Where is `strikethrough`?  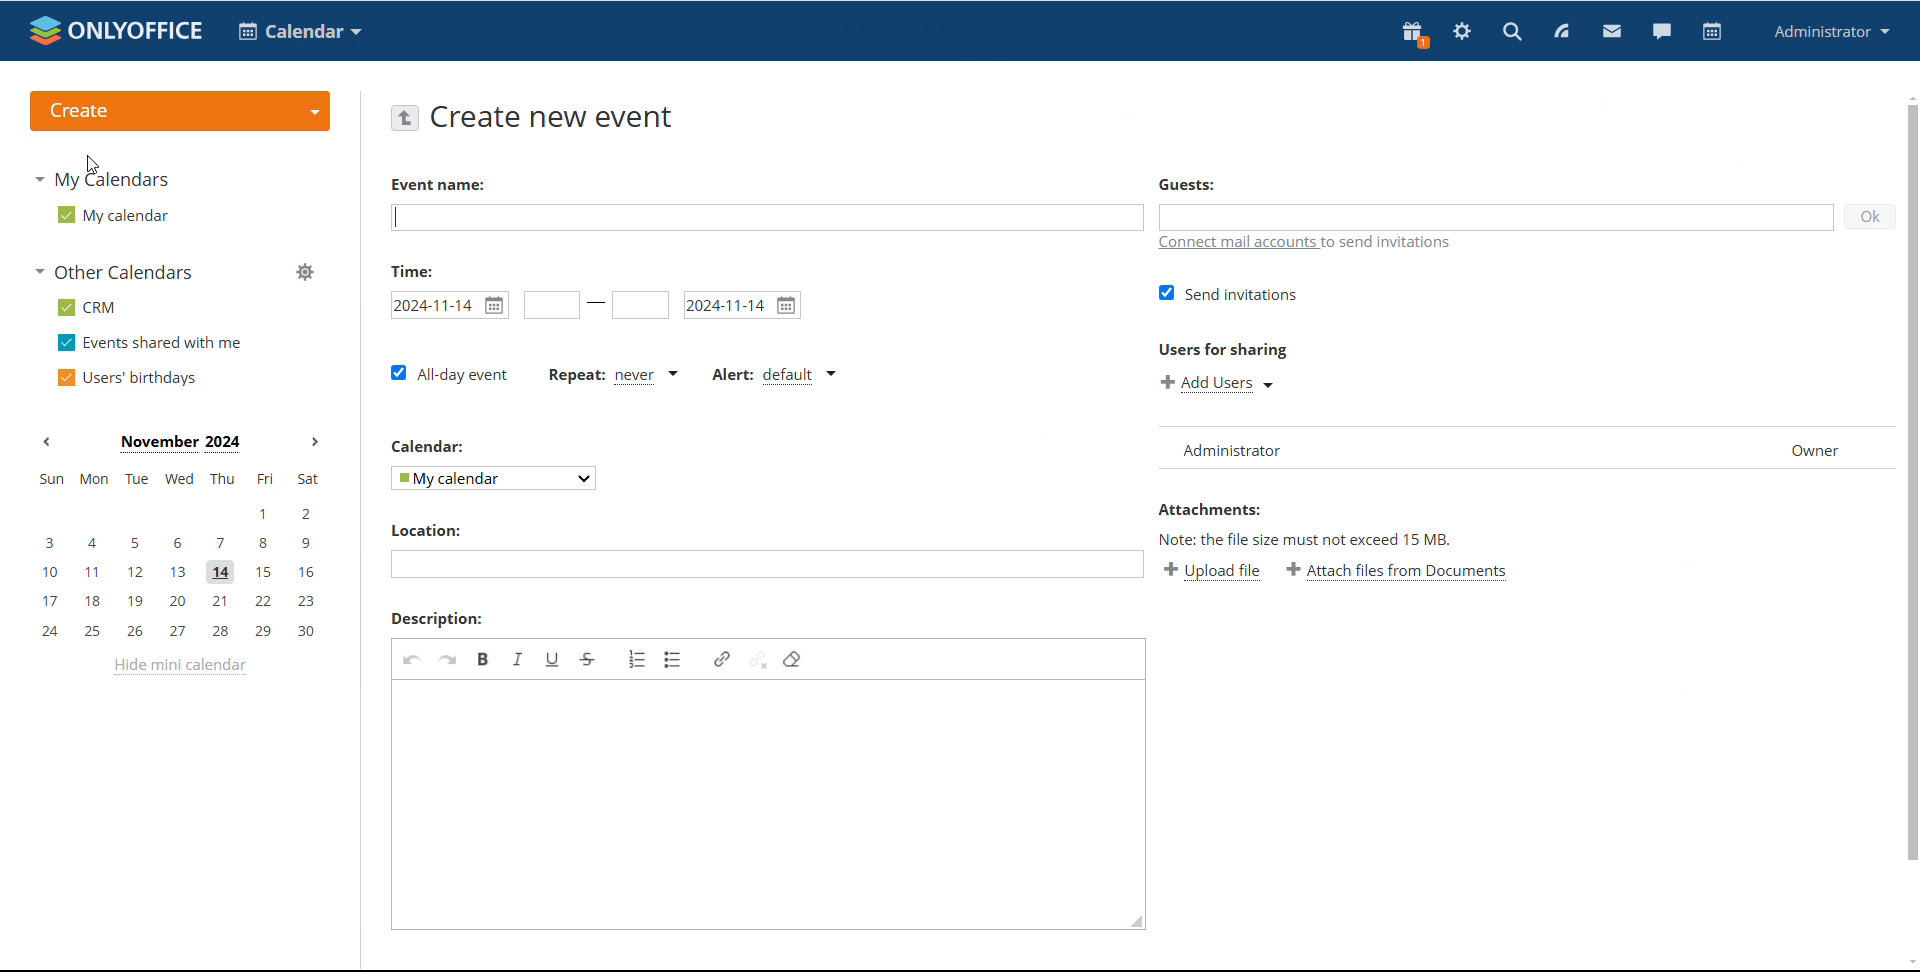
strikethrough is located at coordinates (588, 660).